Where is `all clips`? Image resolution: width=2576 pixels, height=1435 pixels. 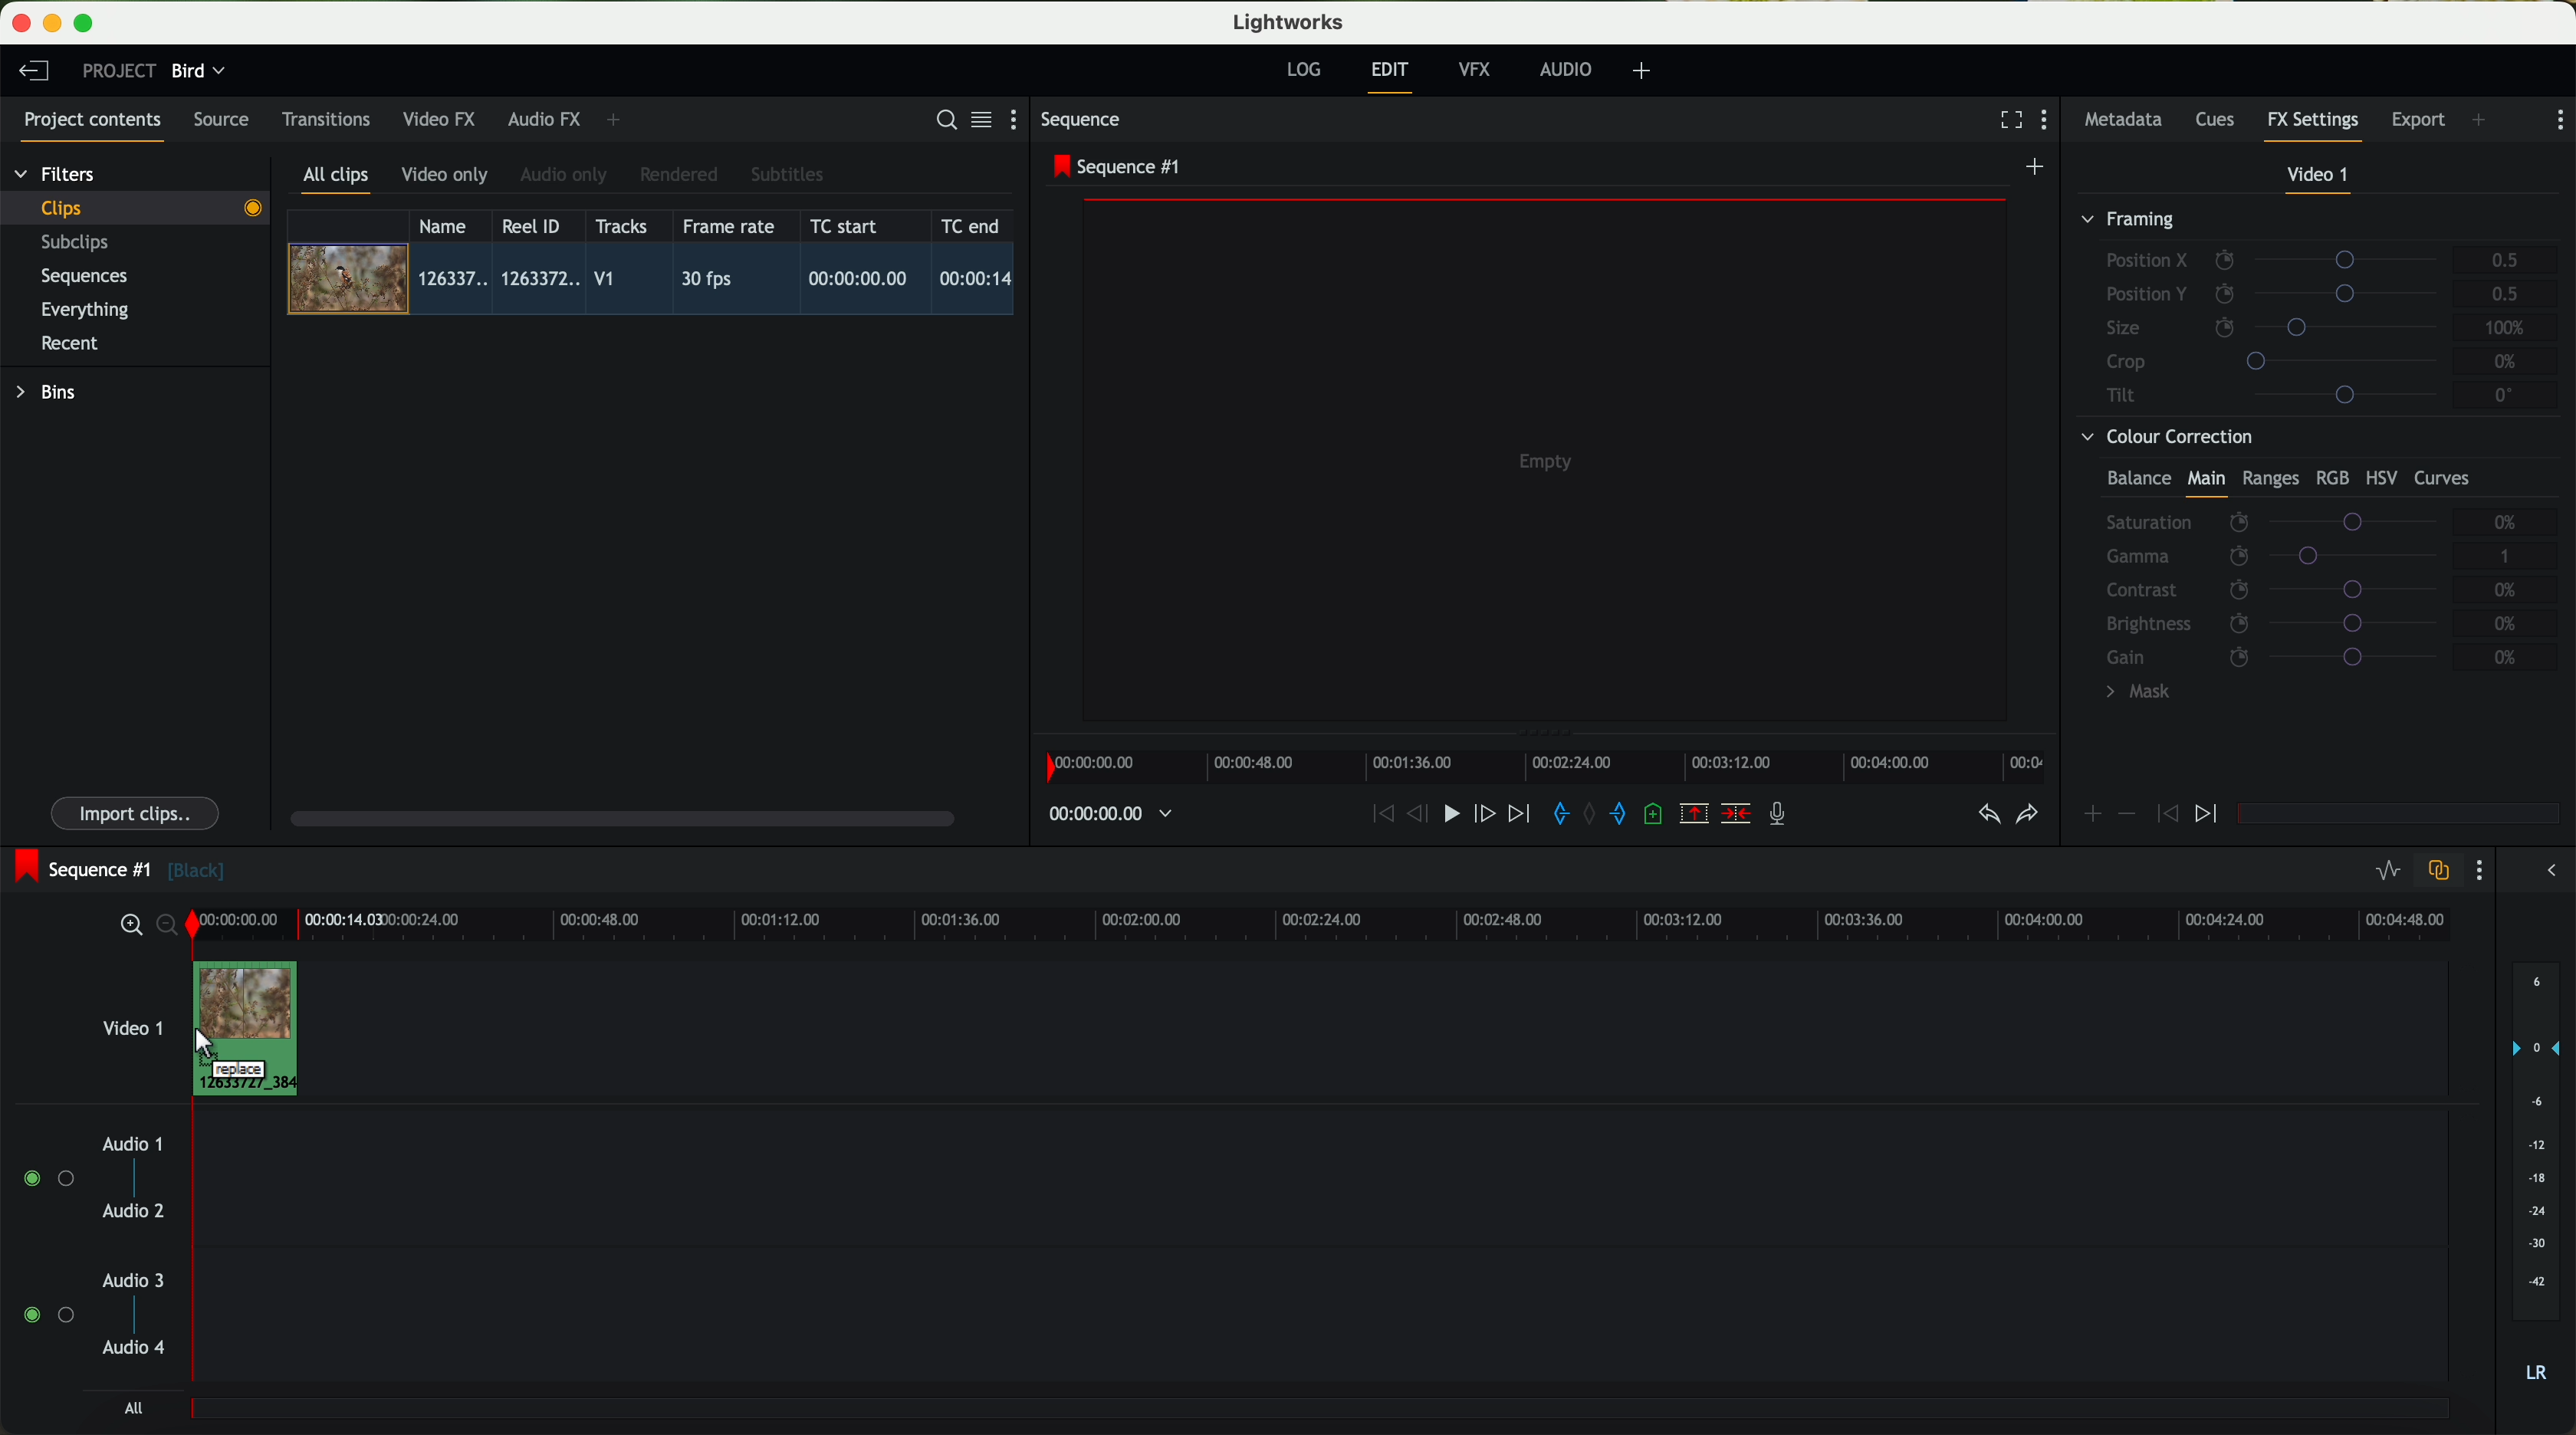 all clips is located at coordinates (337, 181).